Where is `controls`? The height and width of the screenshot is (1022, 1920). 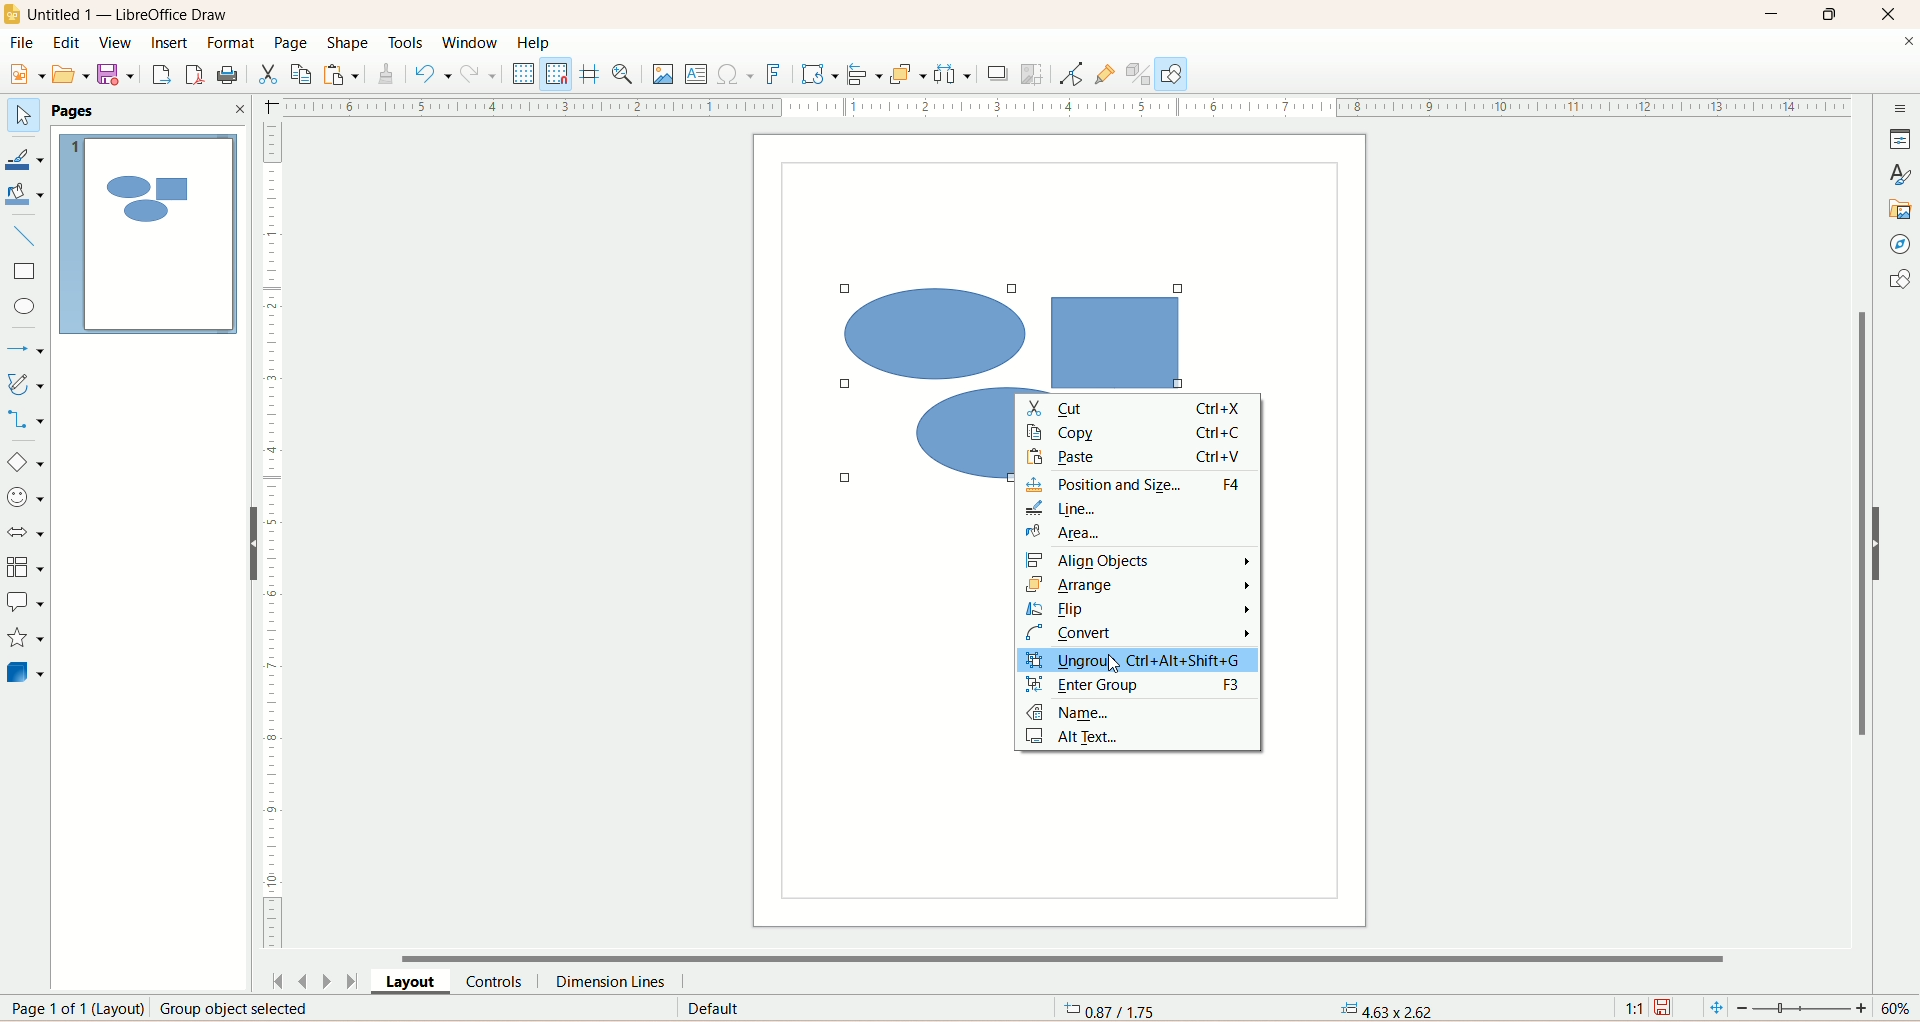 controls is located at coordinates (495, 981).